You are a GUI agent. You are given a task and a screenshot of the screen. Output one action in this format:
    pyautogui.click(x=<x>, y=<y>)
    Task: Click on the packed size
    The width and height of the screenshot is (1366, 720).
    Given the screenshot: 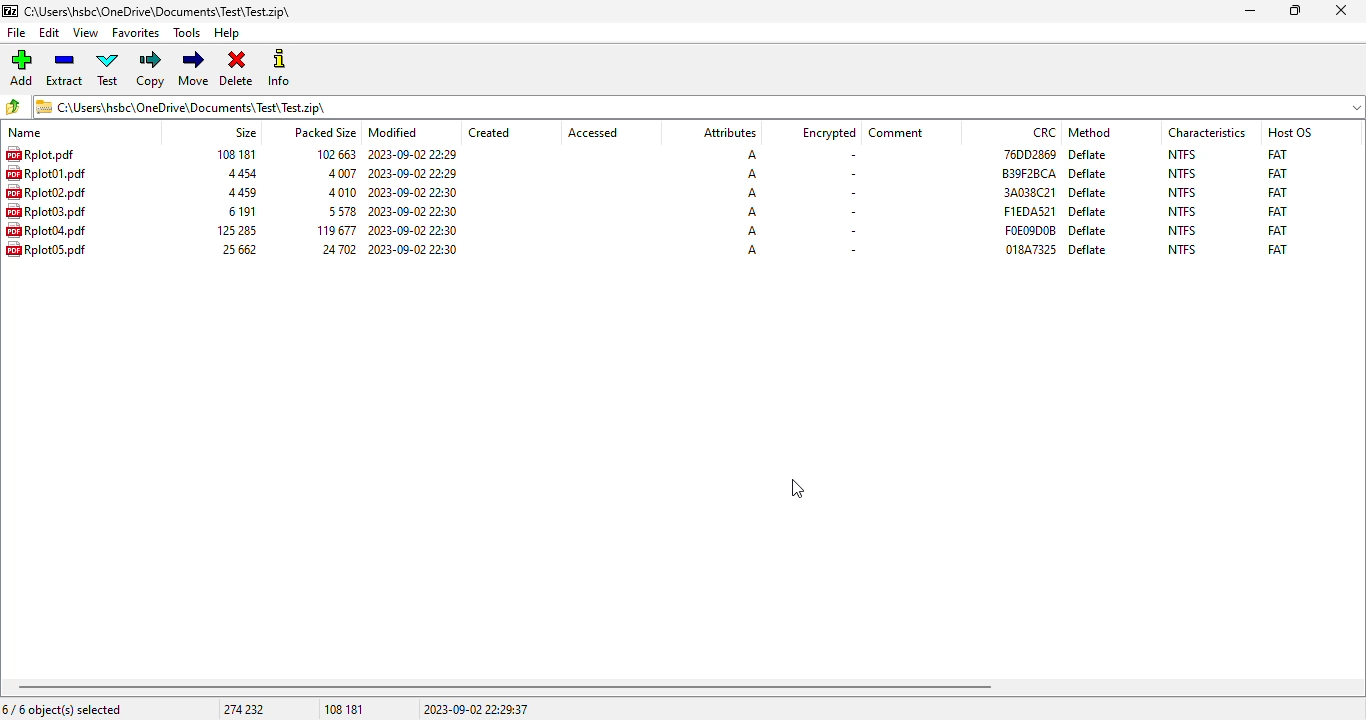 What is the action you would take?
    pyautogui.click(x=340, y=173)
    